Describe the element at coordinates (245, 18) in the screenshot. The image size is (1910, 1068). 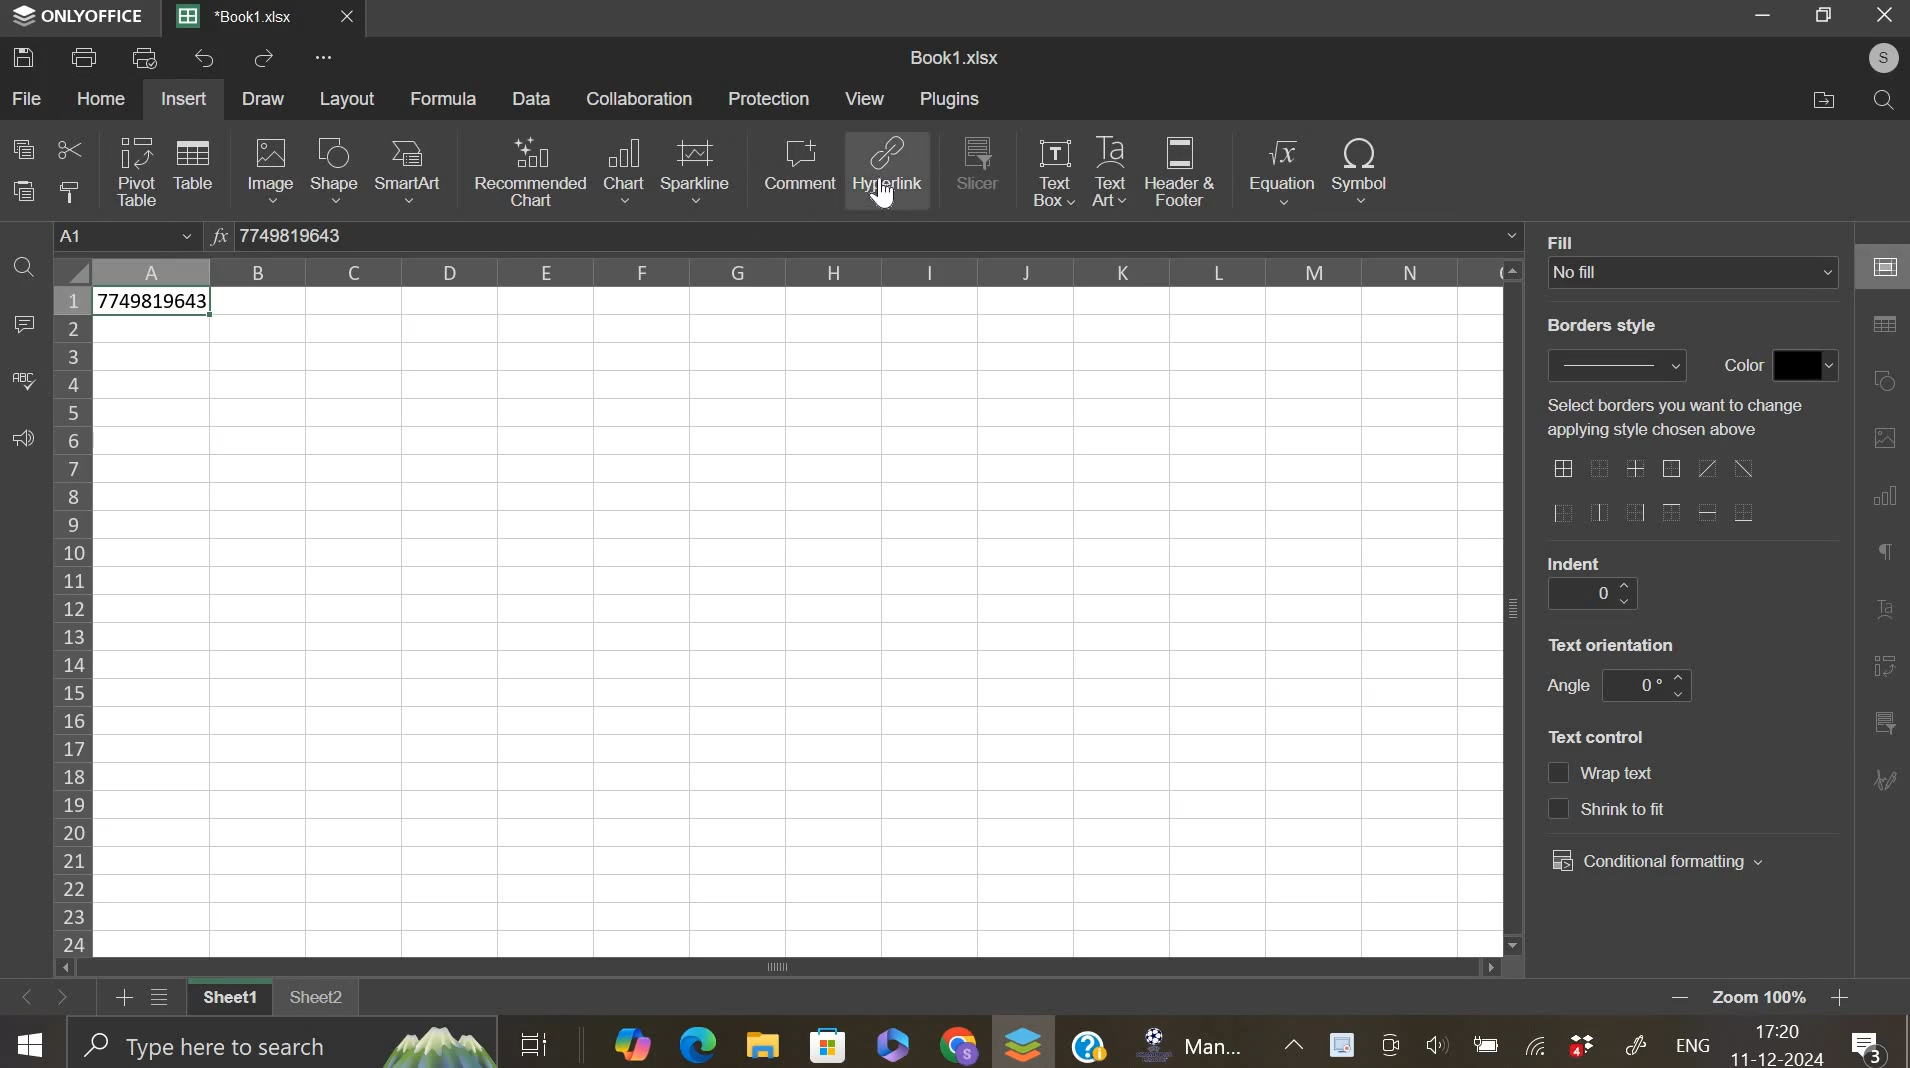
I see `current sheets` at that location.